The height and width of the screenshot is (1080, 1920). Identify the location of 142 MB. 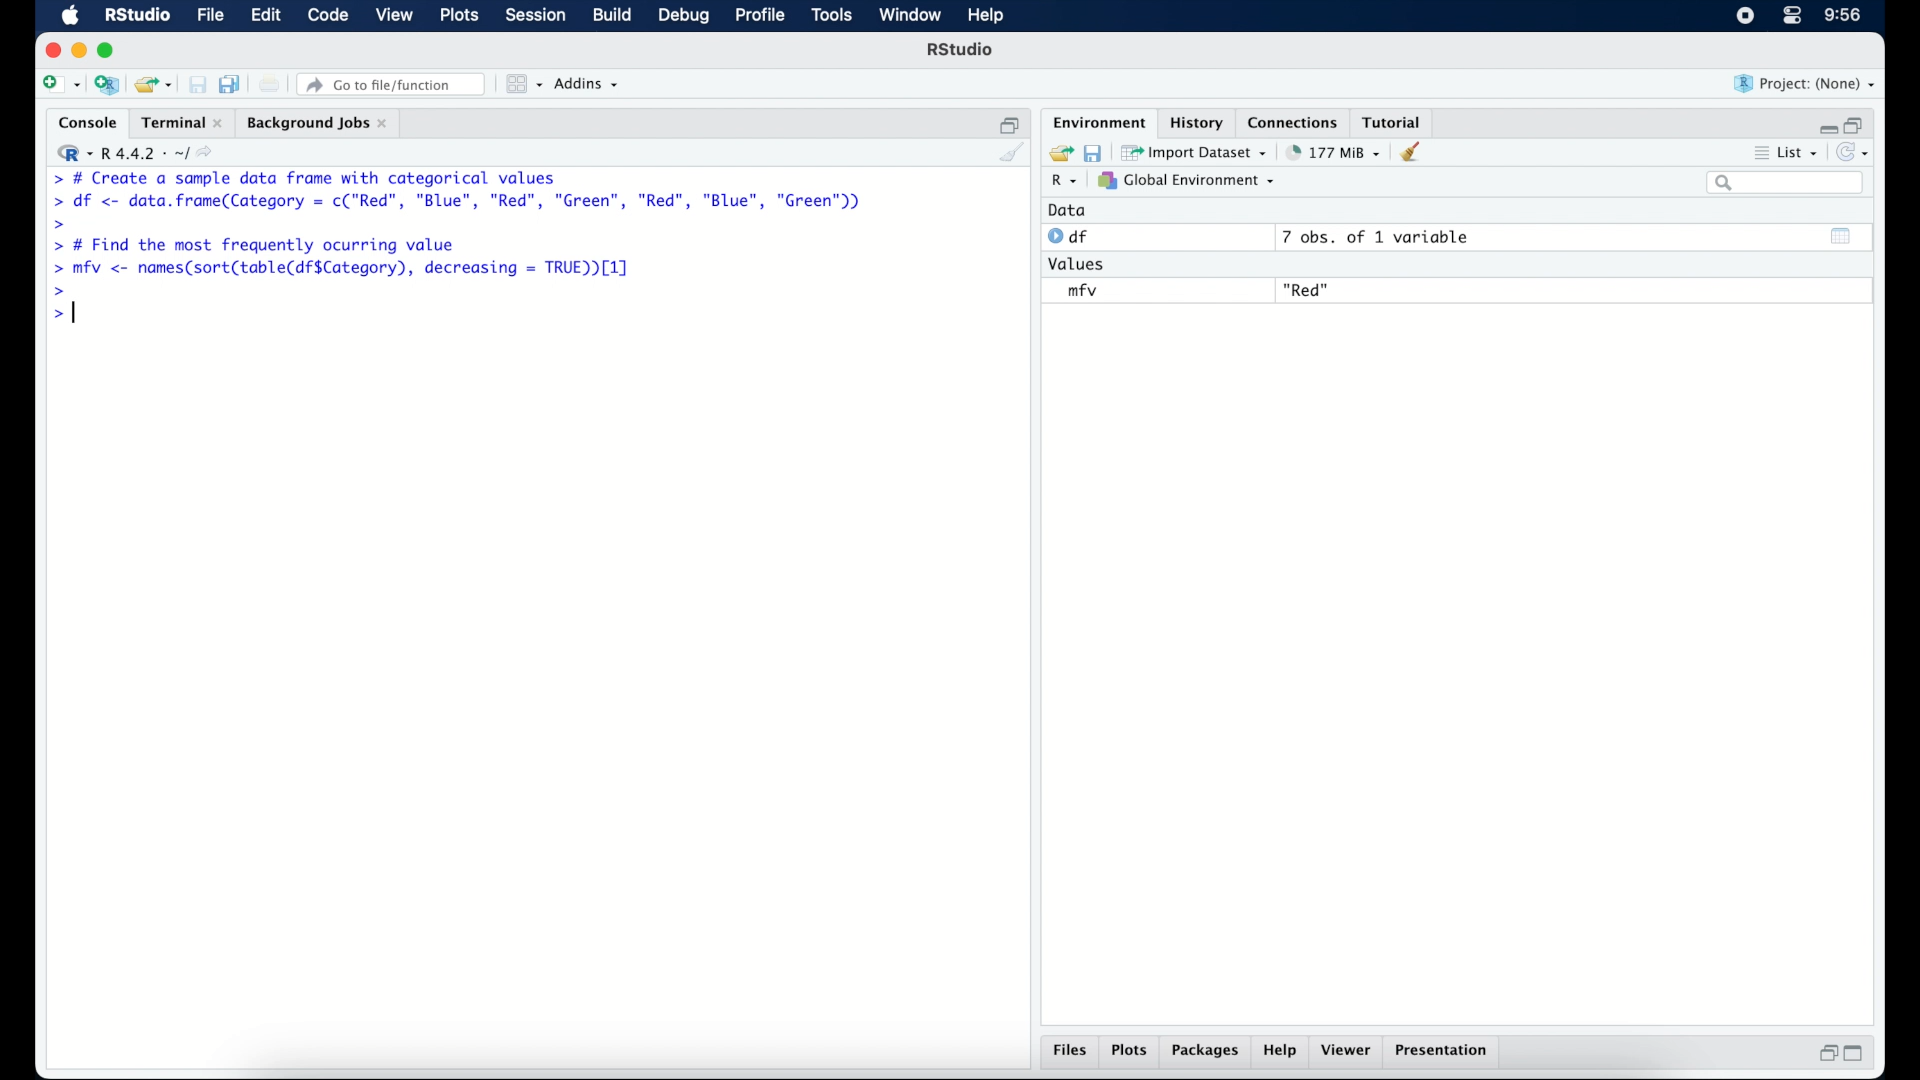
(1334, 151).